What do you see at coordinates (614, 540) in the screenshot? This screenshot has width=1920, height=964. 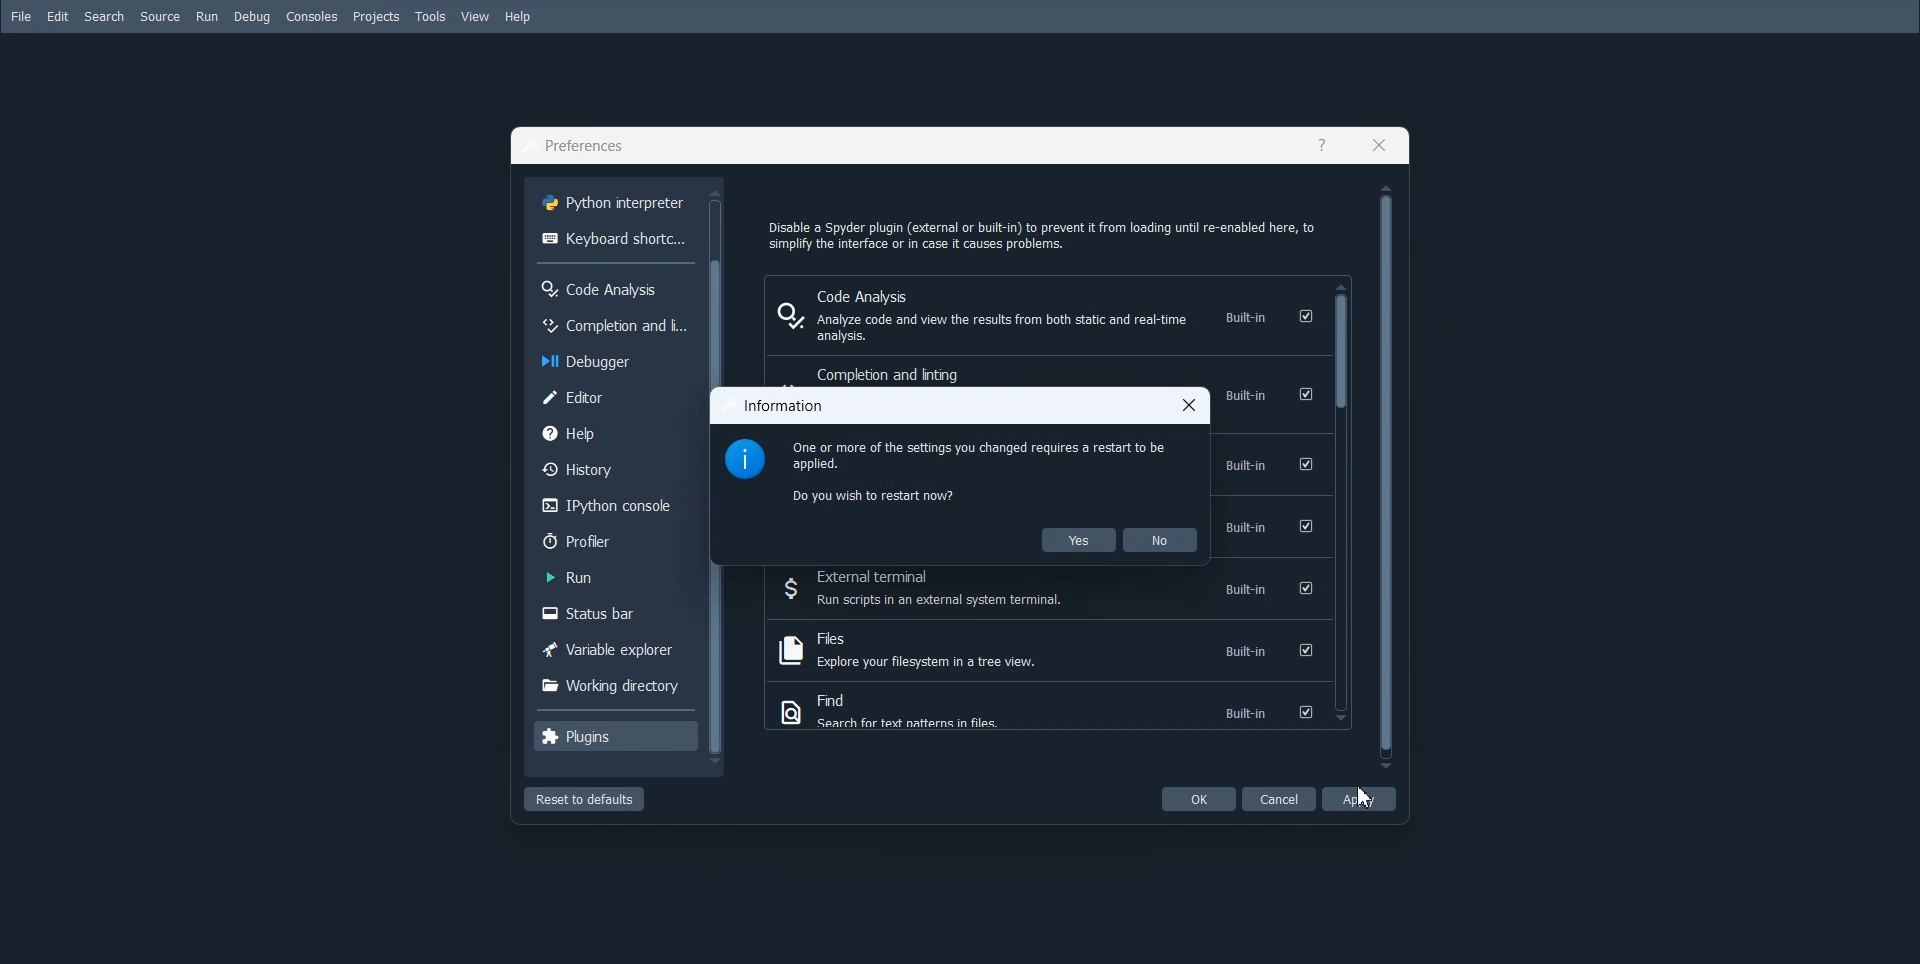 I see `Profiler` at bounding box center [614, 540].